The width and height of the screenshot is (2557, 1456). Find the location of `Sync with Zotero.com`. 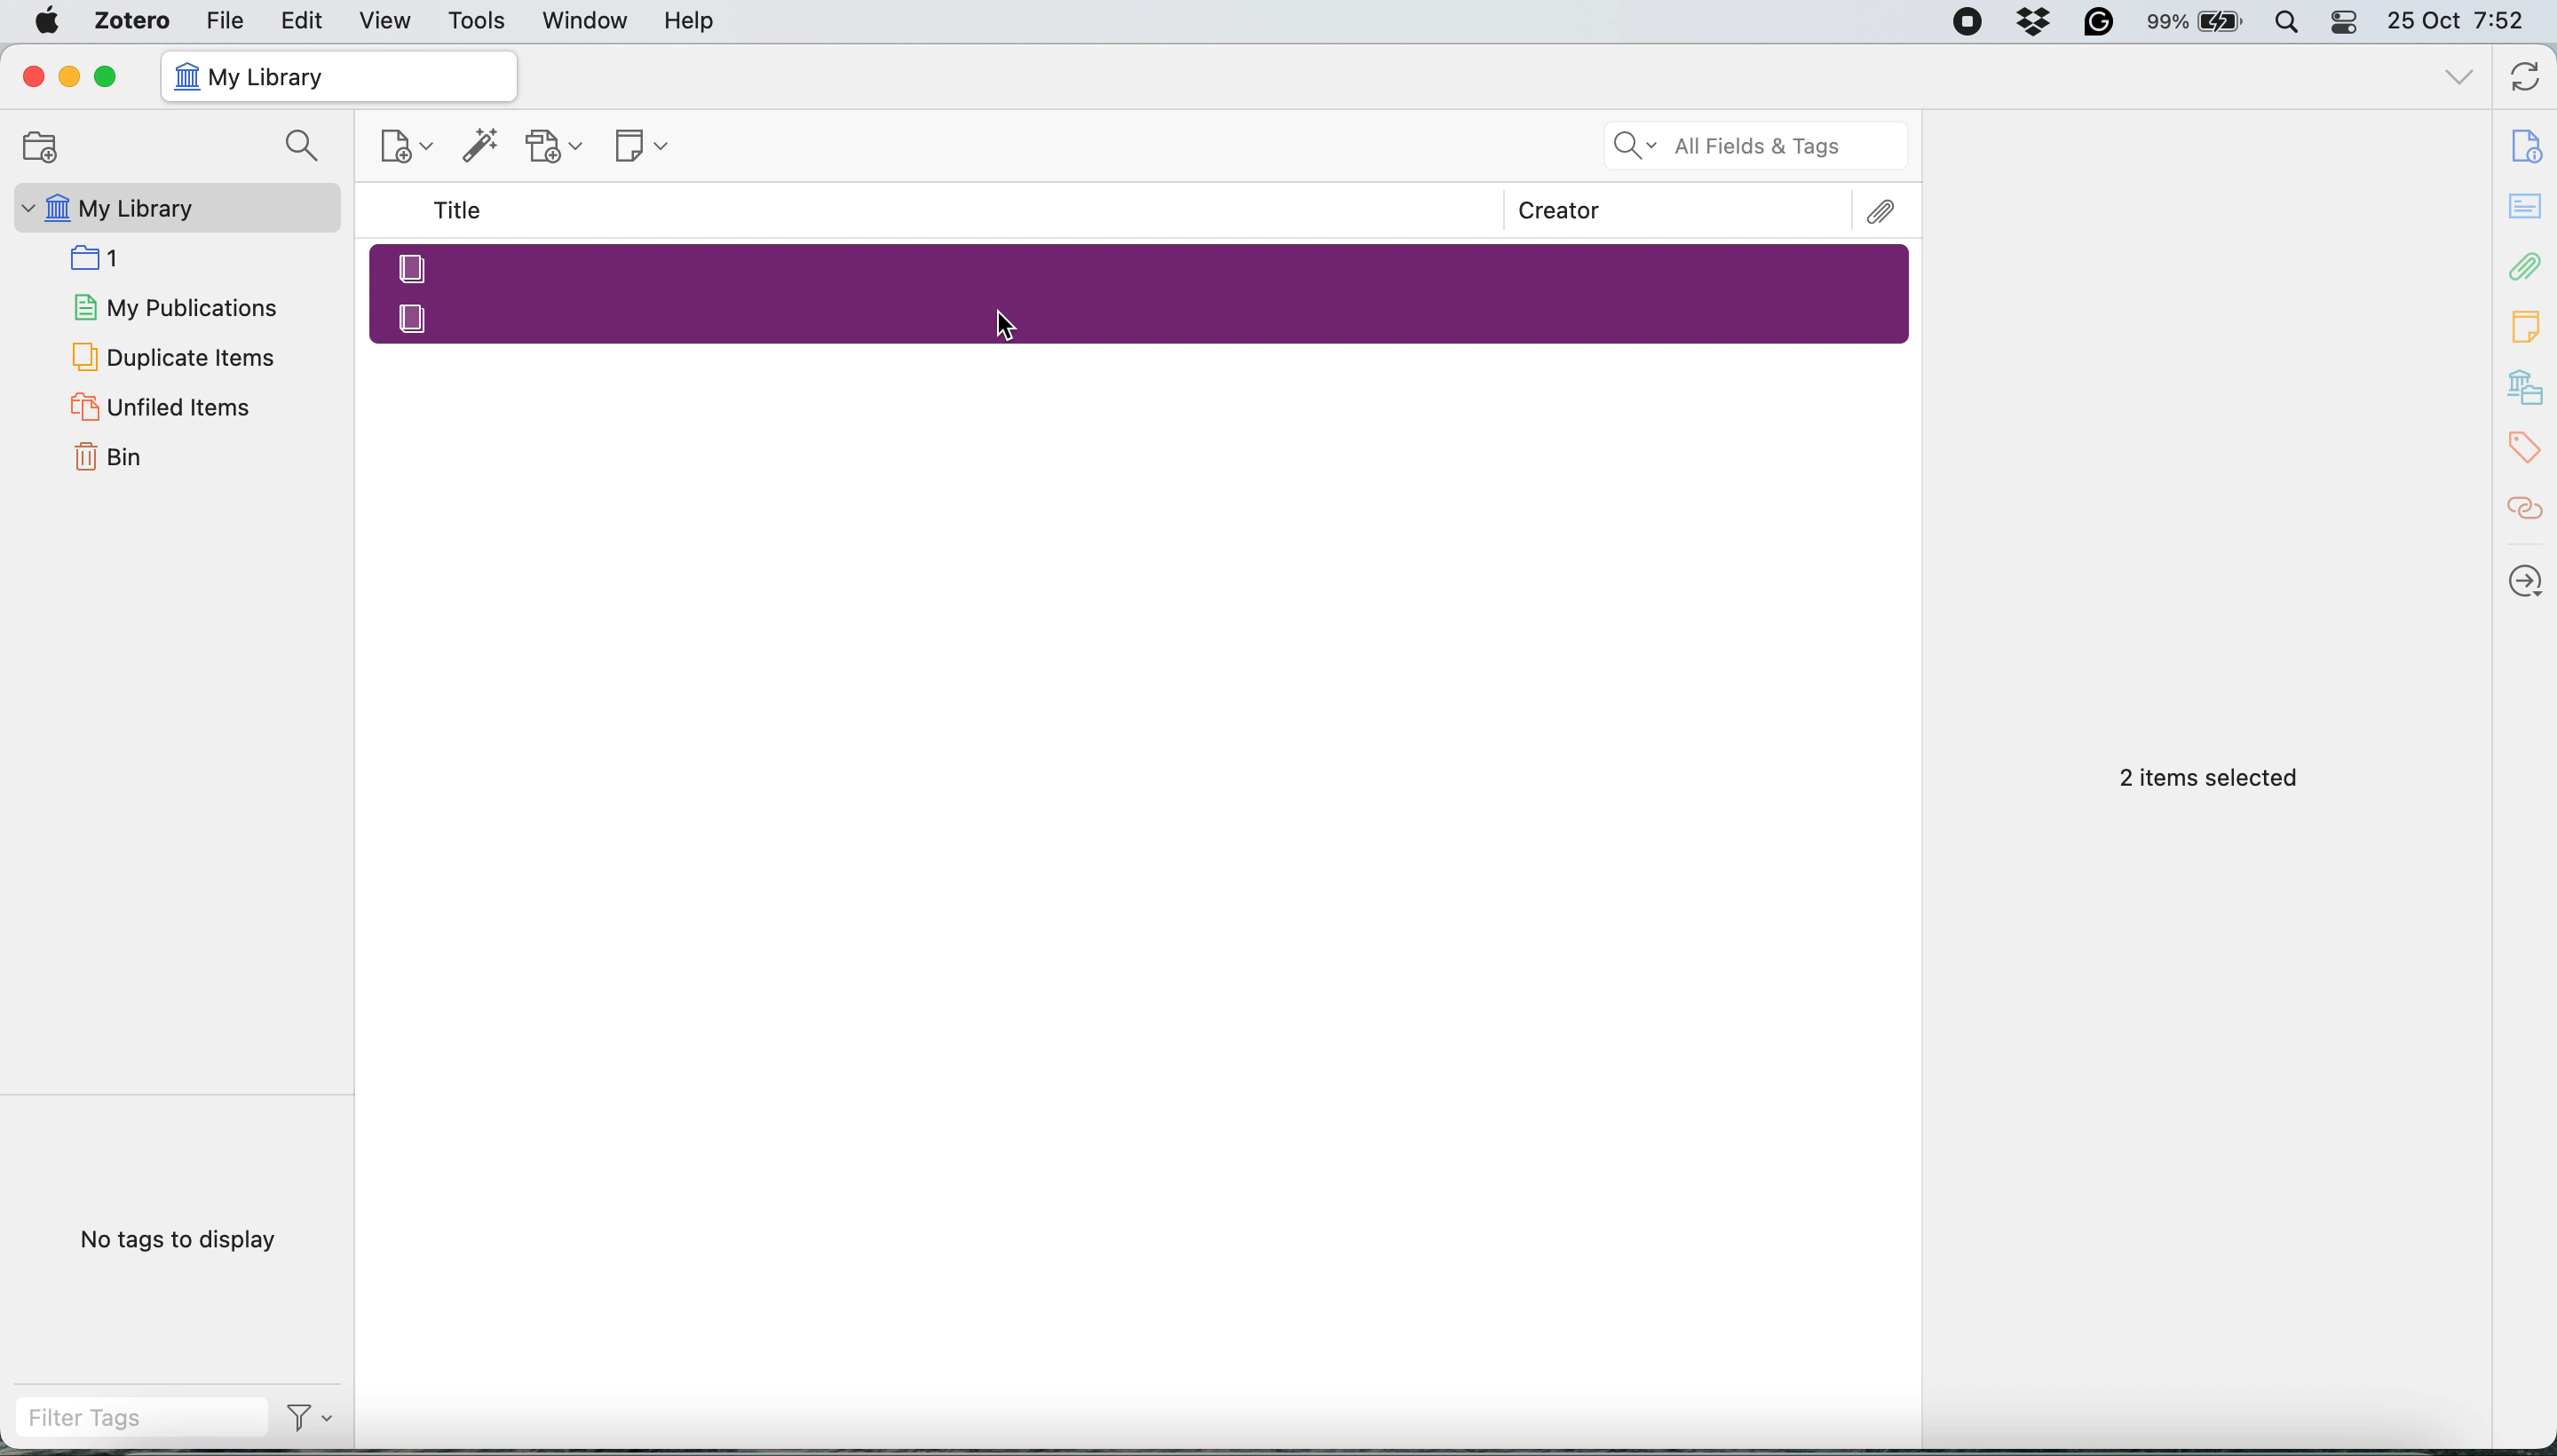

Sync with Zotero.com is located at coordinates (2527, 80).